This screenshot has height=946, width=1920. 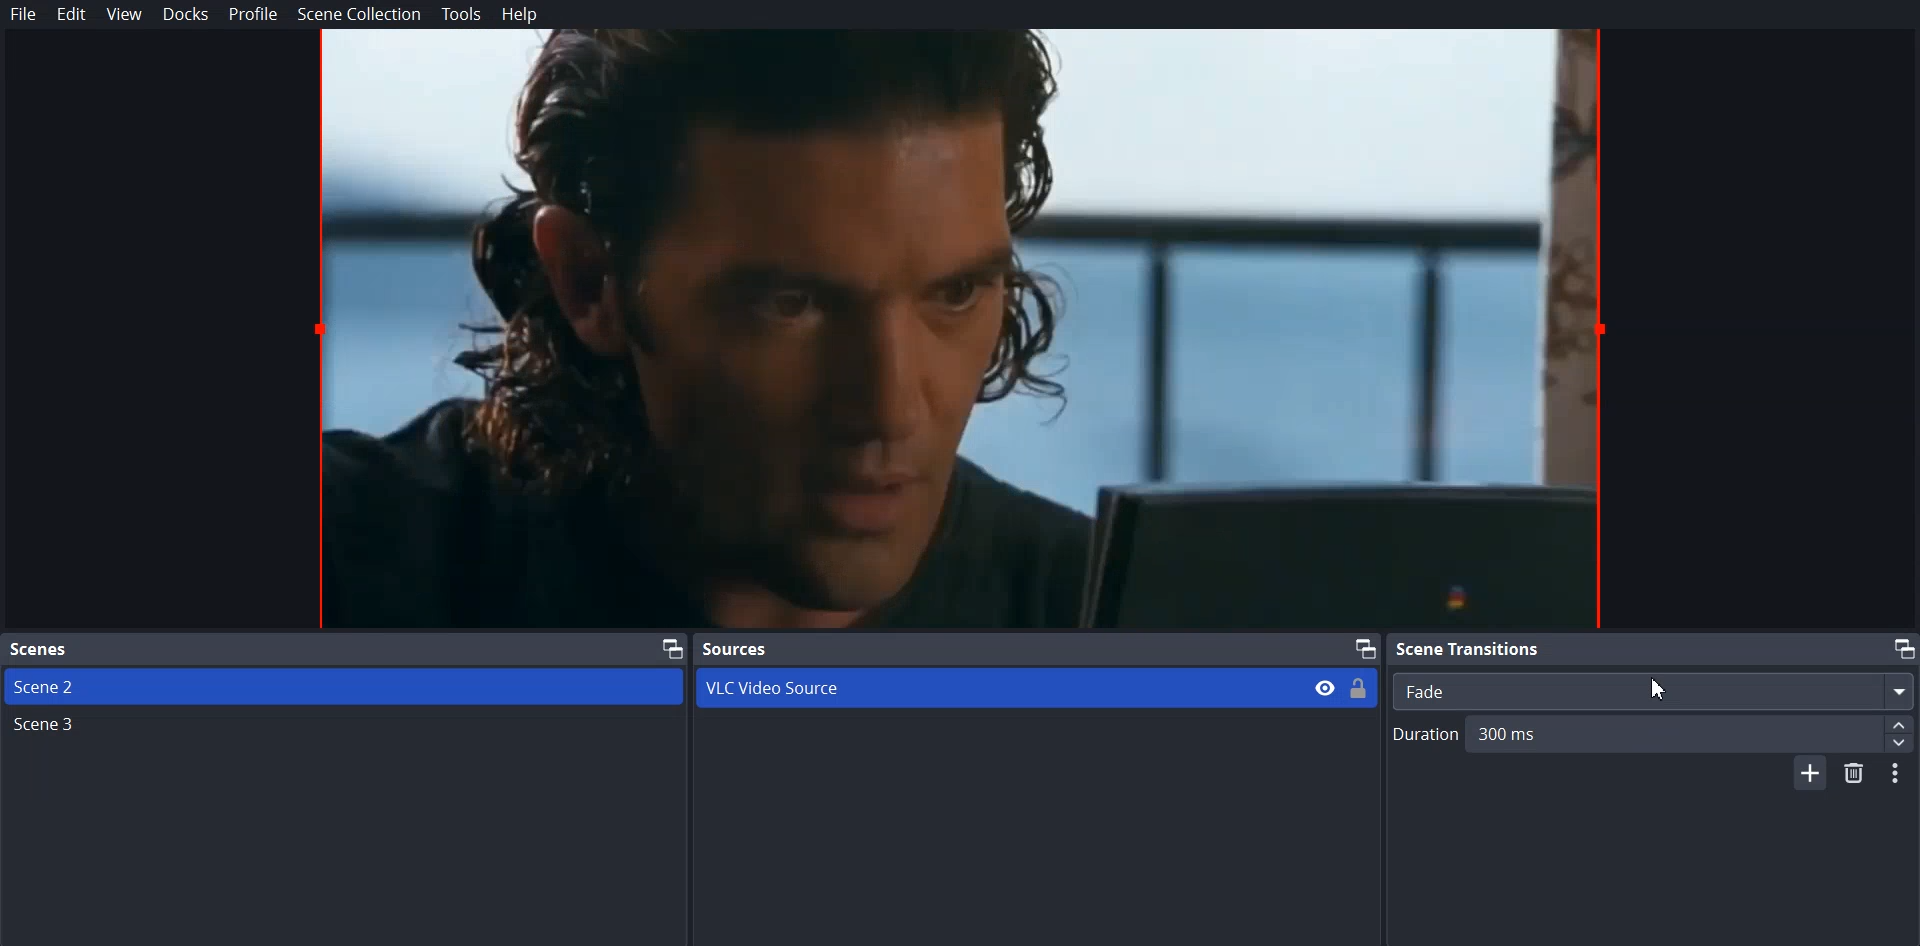 What do you see at coordinates (958, 330) in the screenshot?
I see `Source file preview` at bounding box center [958, 330].